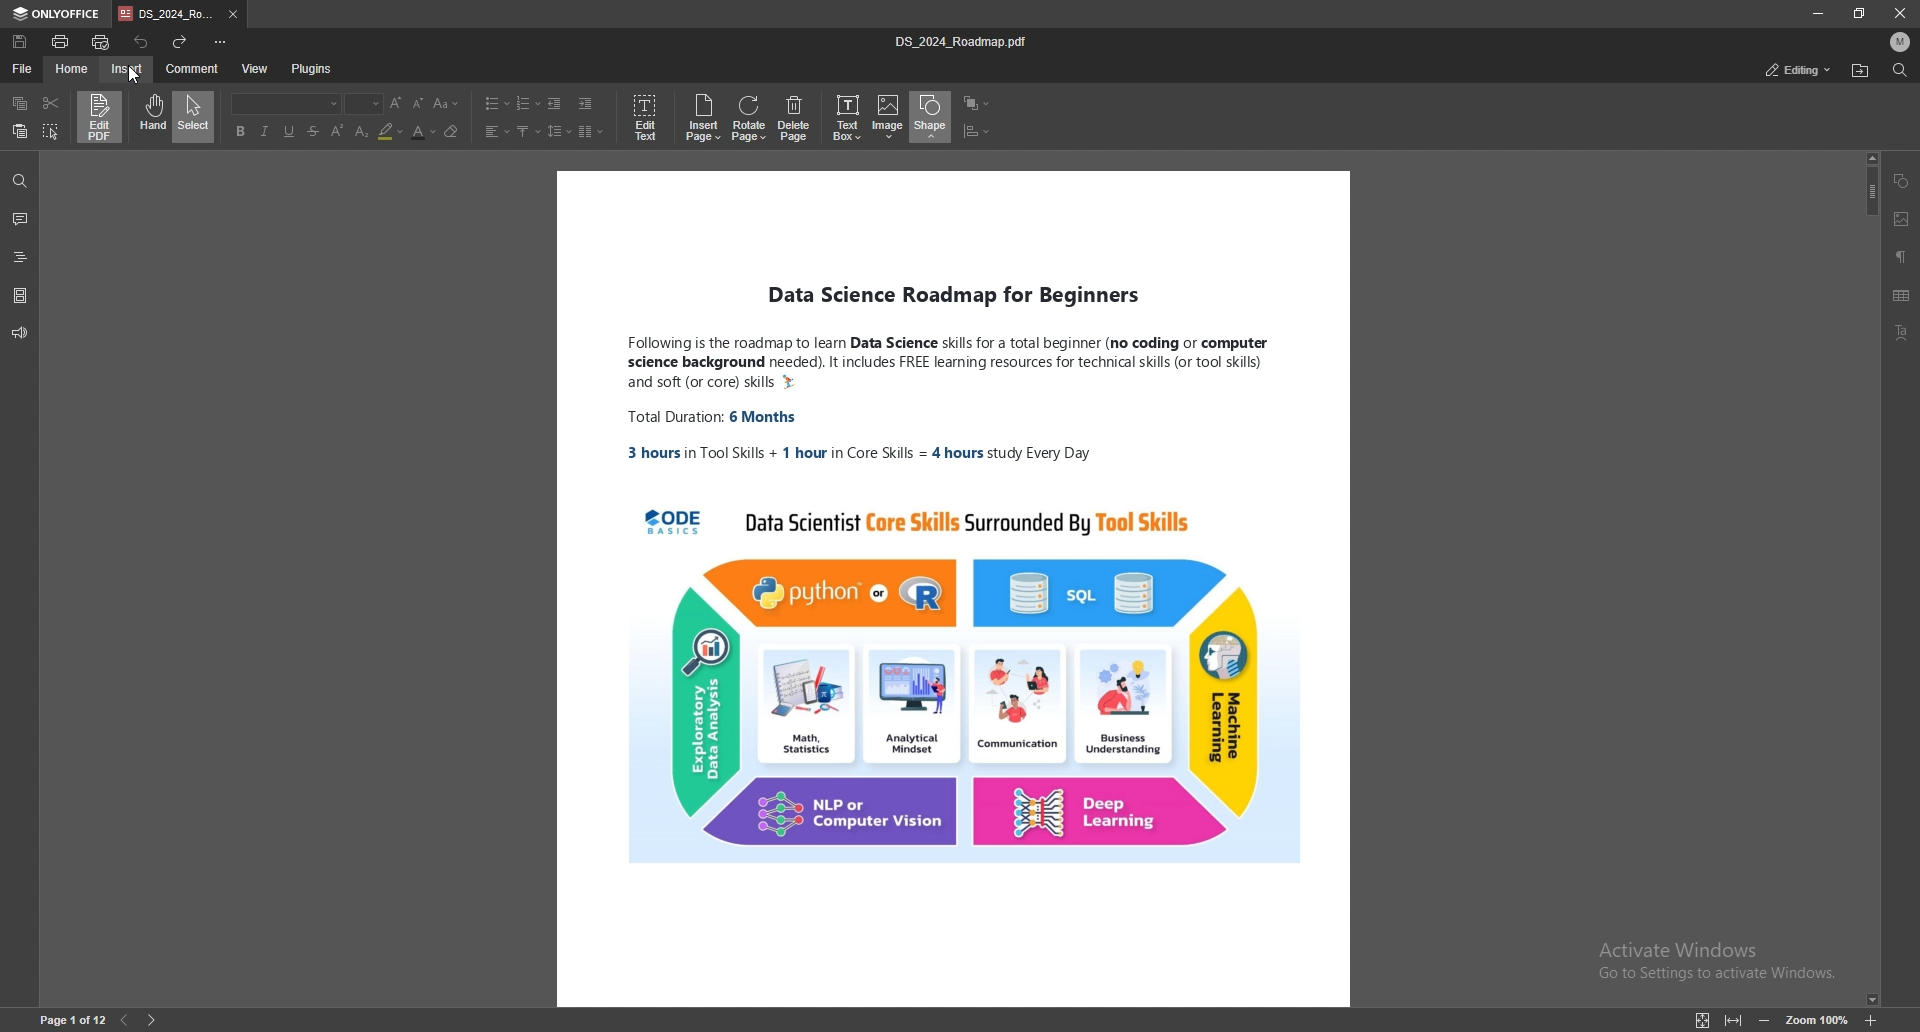 The image size is (1920, 1032). What do you see at coordinates (560, 131) in the screenshot?
I see `line space` at bounding box center [560, 131].